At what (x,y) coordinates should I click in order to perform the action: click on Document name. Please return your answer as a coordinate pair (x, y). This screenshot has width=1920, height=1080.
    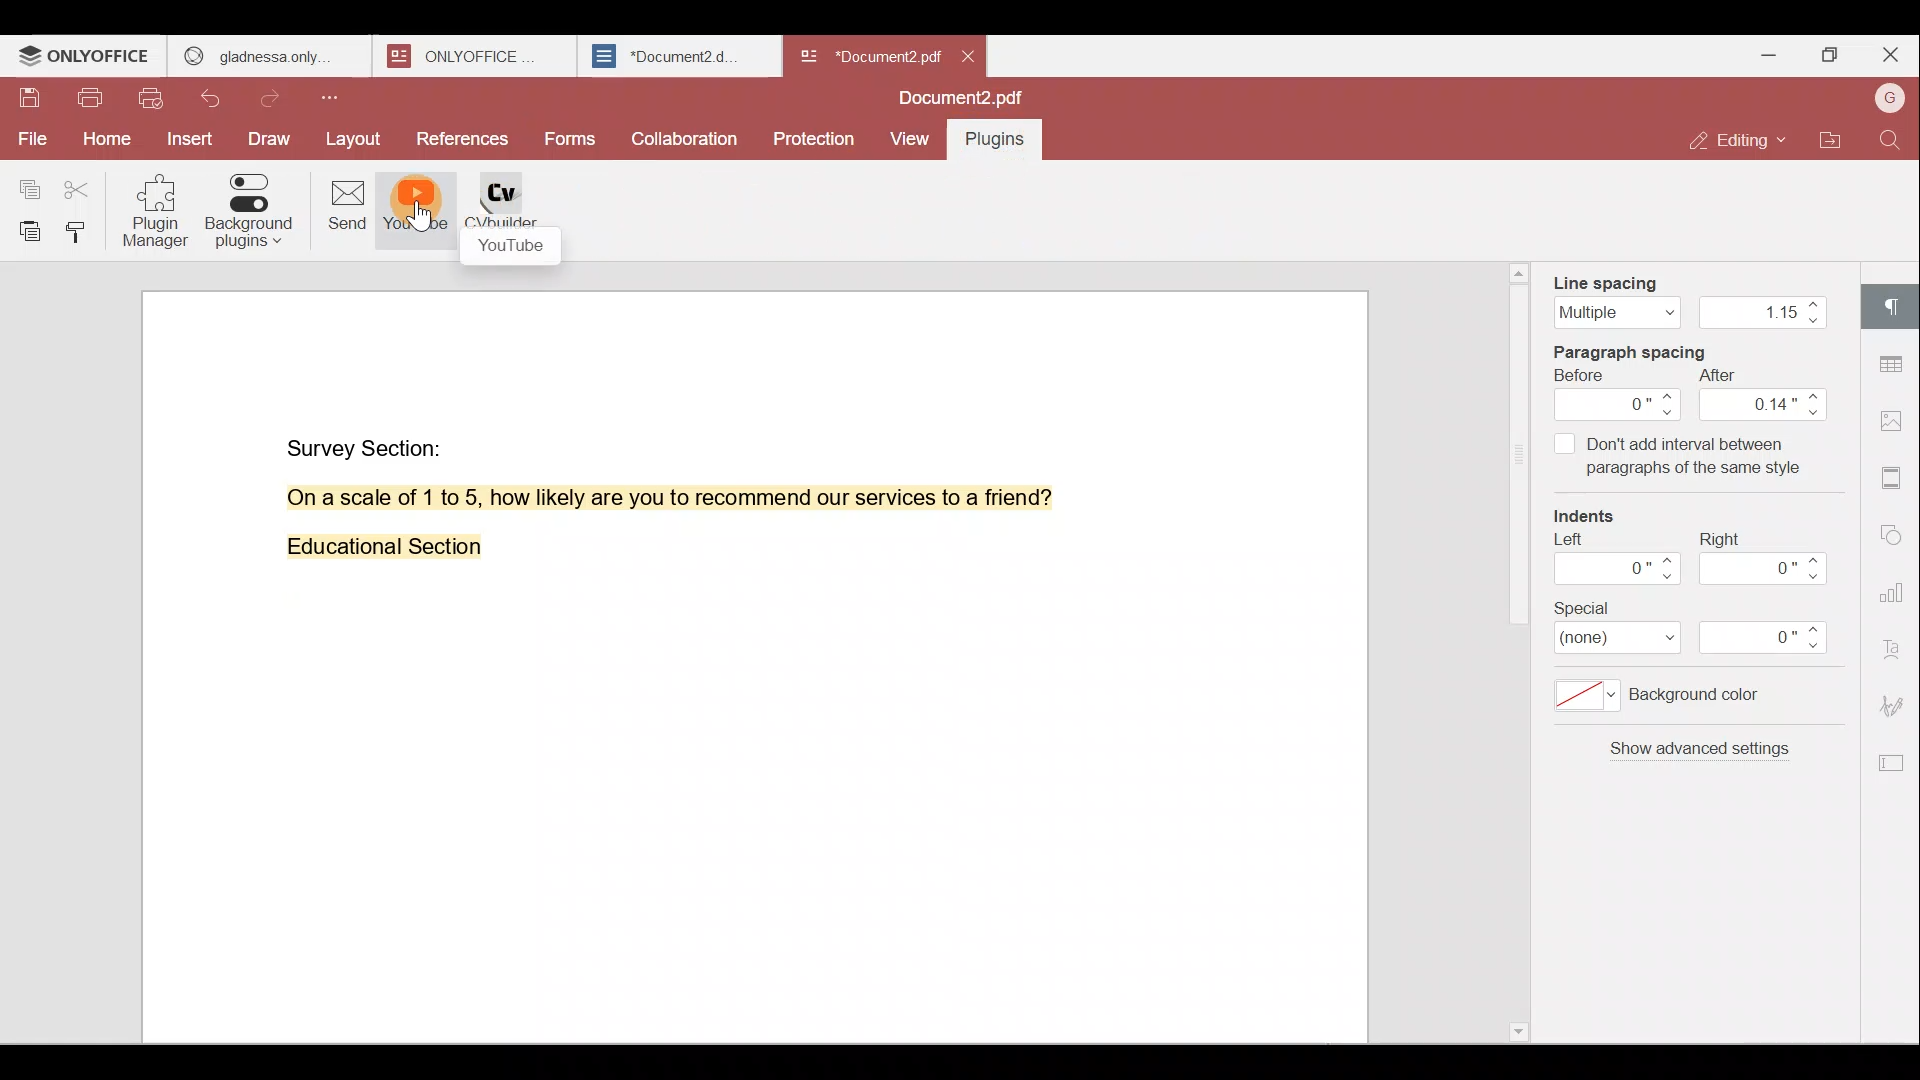
    Looking at the image, I should click on (967, 100).